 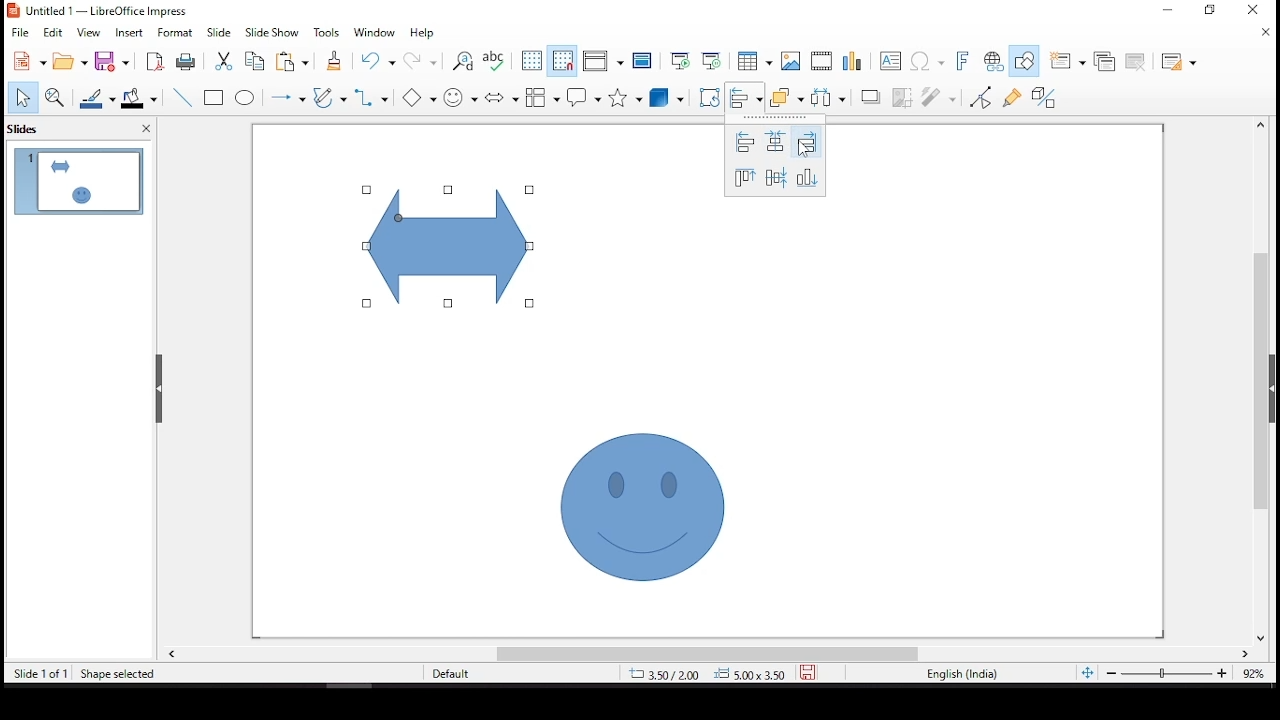 What do you see at coordinates (749, 672) in the screenshot?
I see `0.00x0.00` at bounding box center [749, 672].